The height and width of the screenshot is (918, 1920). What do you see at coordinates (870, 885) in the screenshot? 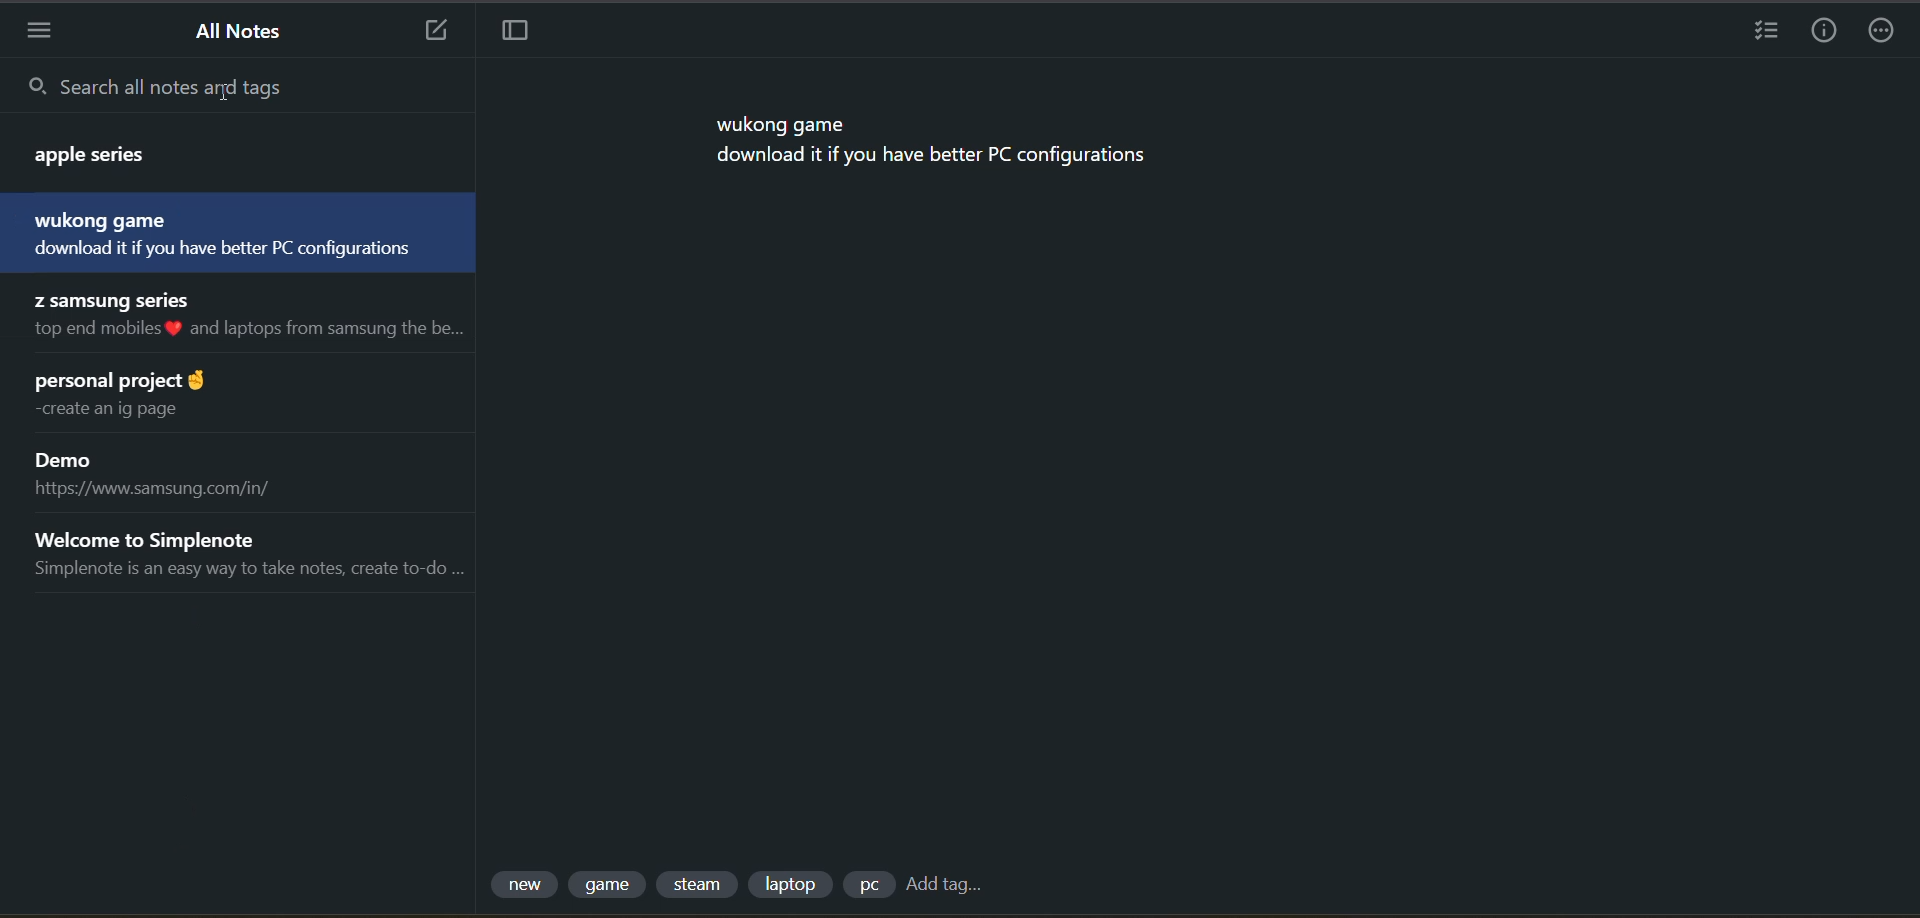
I see `tag 5` at bounding box center [870, 885].